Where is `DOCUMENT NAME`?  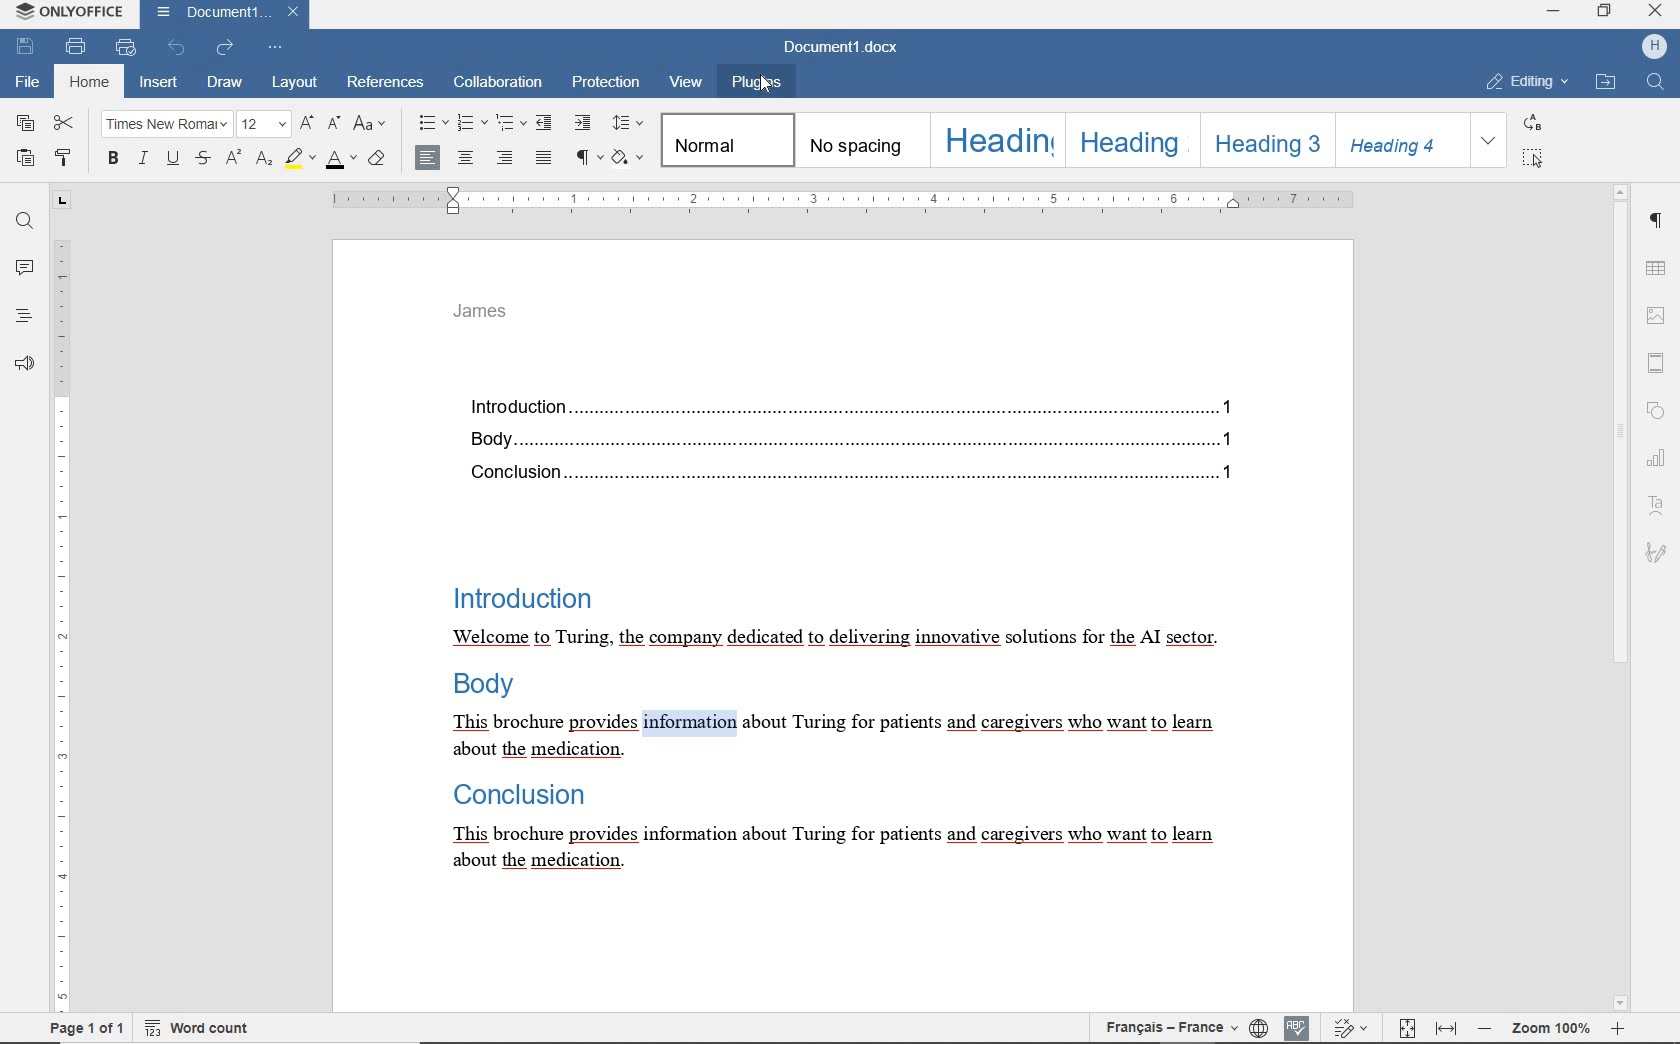 DOCUMENT NAME is located at coordinates (225, 14).